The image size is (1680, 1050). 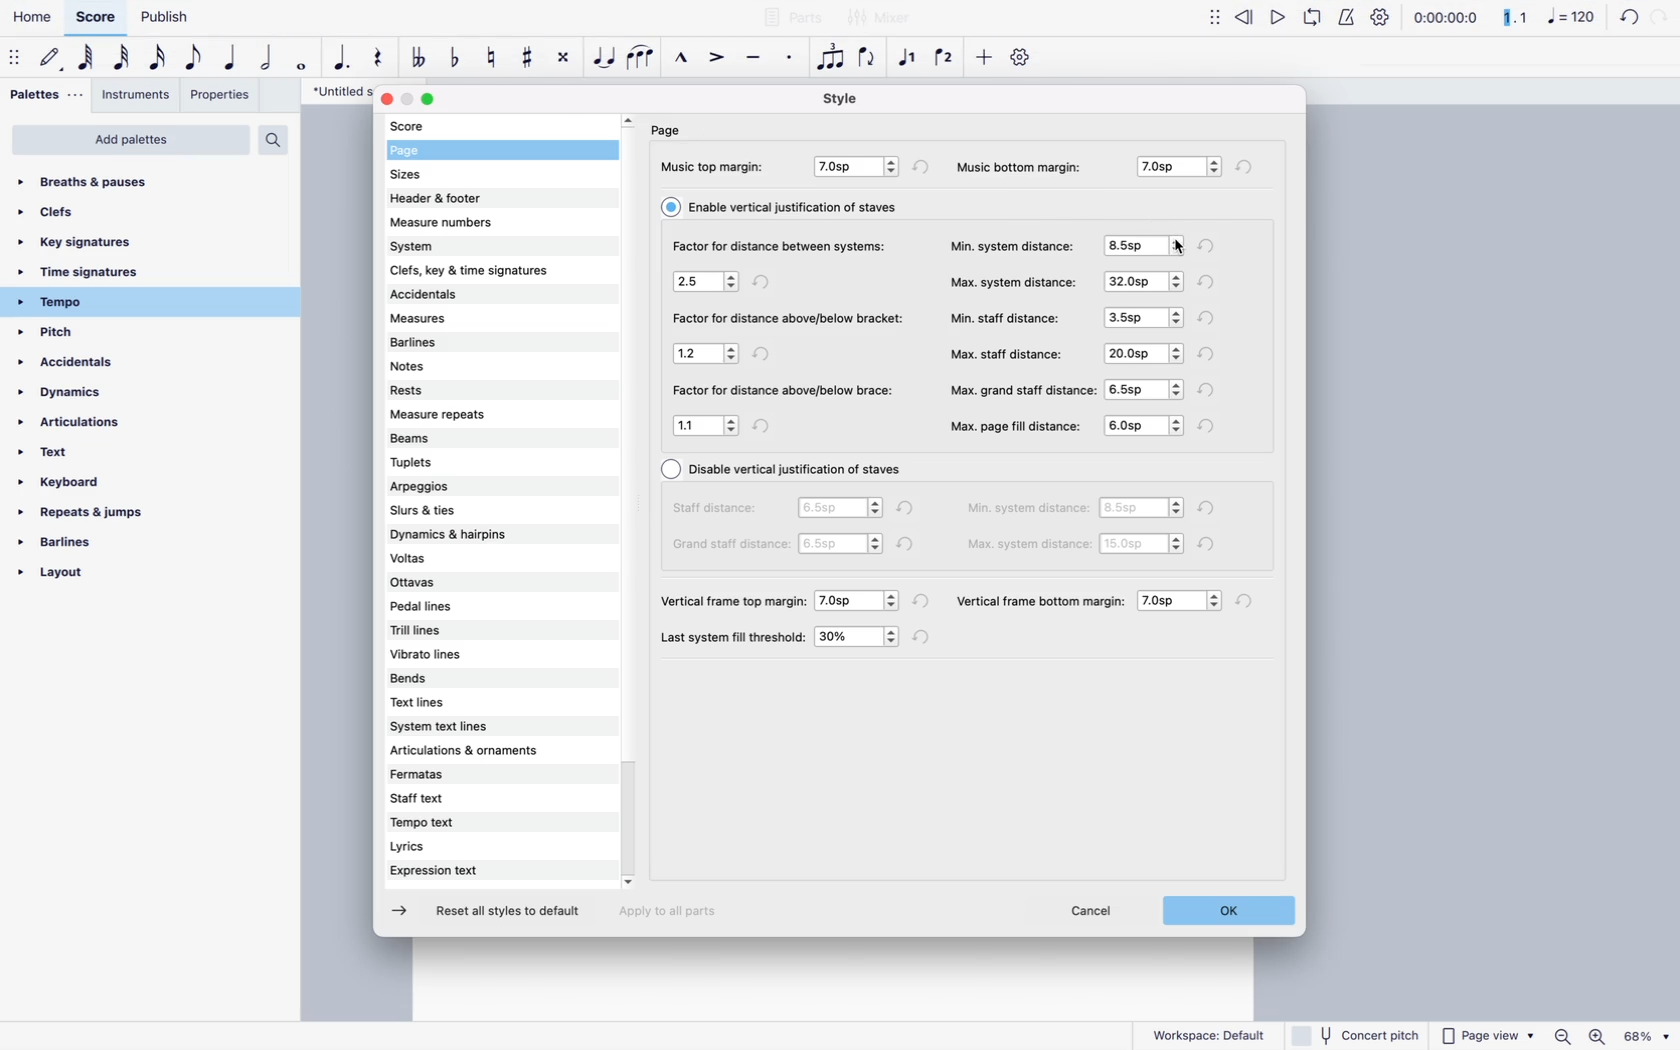 I want to click on style, so click(x=840, y=98).